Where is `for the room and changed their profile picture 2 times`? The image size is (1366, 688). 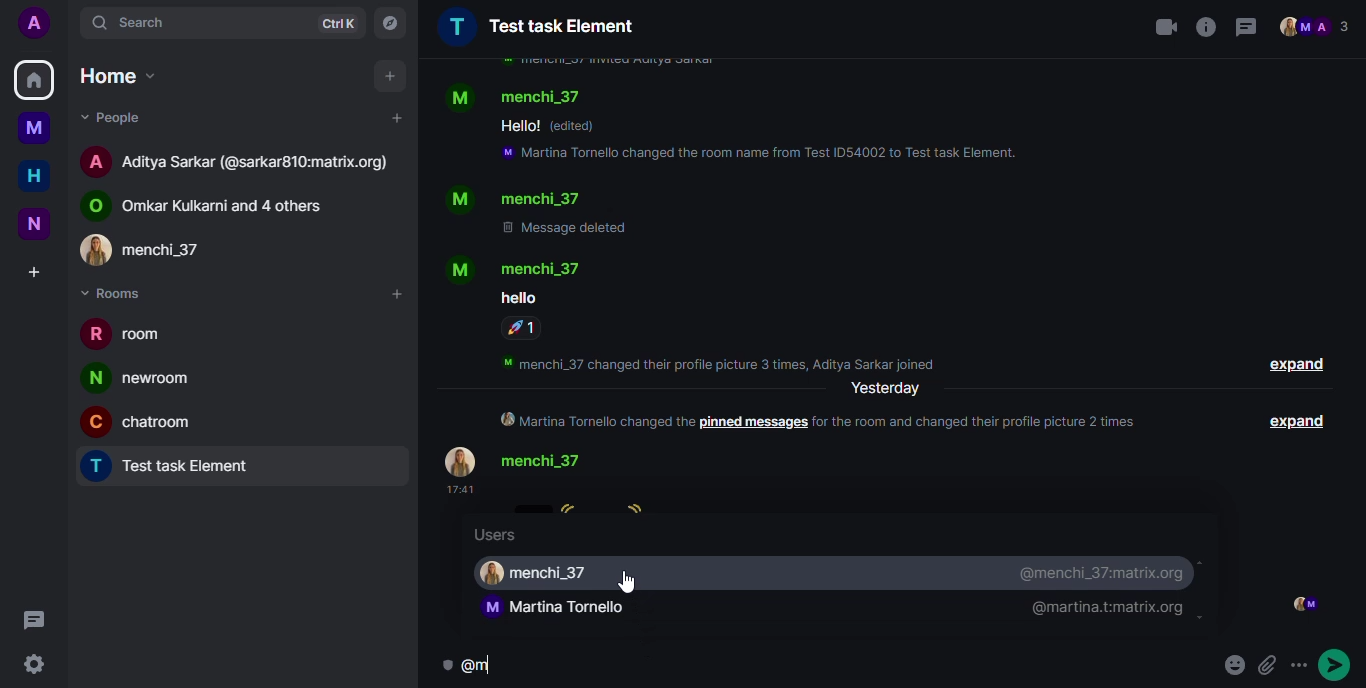
for the room and changed their profile picture 2 times is located at coordinates (984, 421).